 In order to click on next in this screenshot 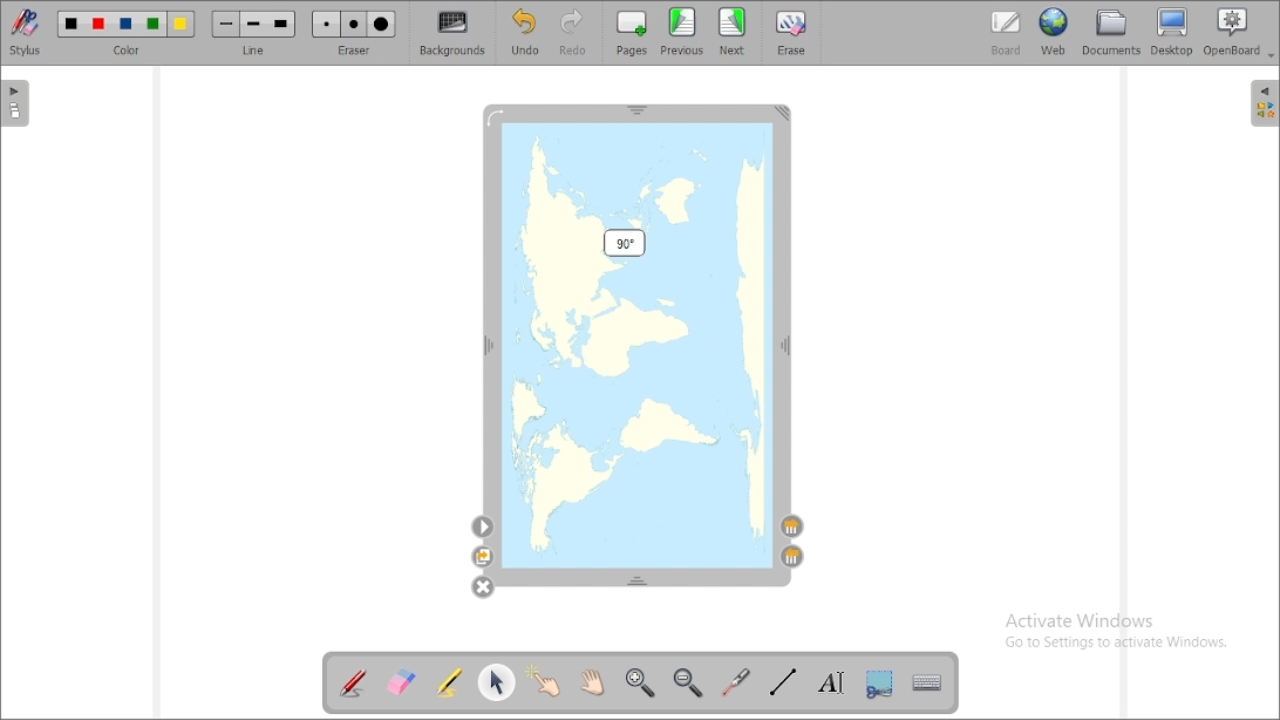, I will do `click(732, 31)`.